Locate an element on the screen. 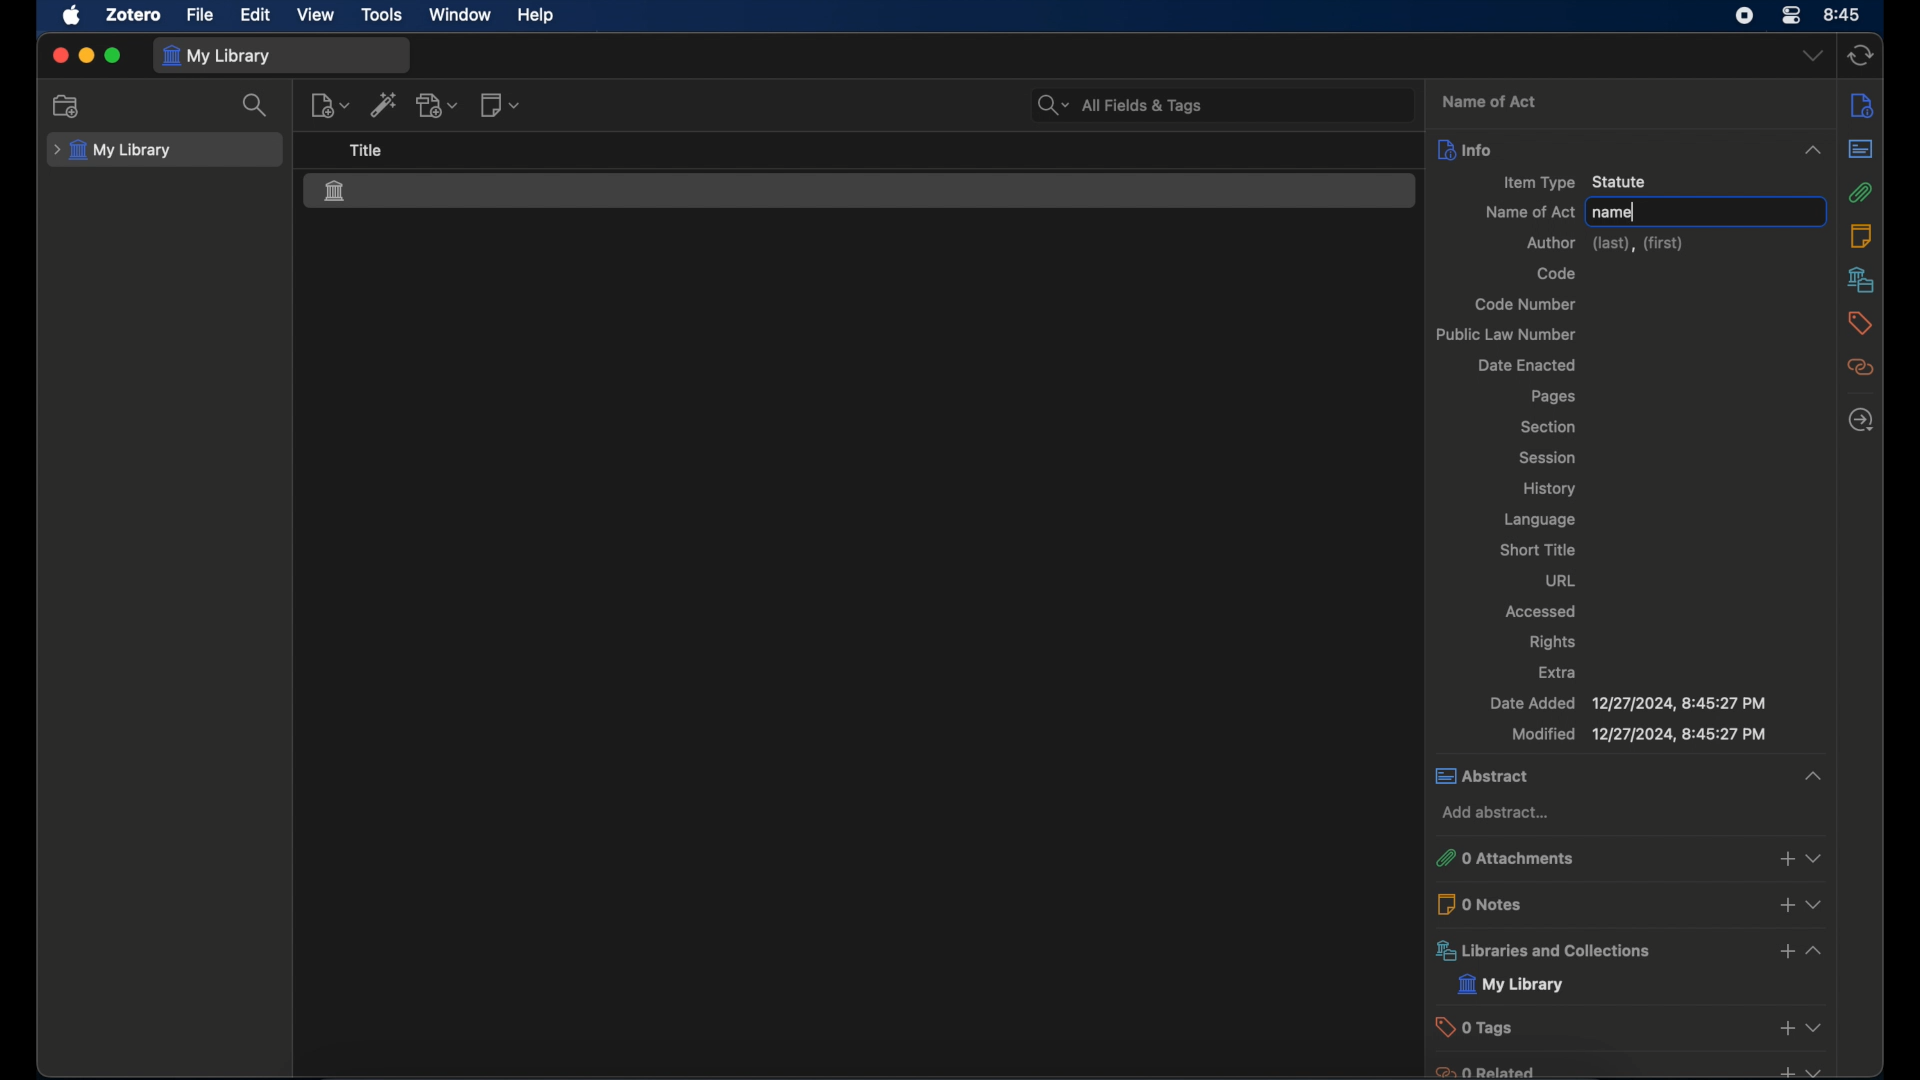 The image size is (1920, 1080). dropdown is located at coordinates (1811, 57).